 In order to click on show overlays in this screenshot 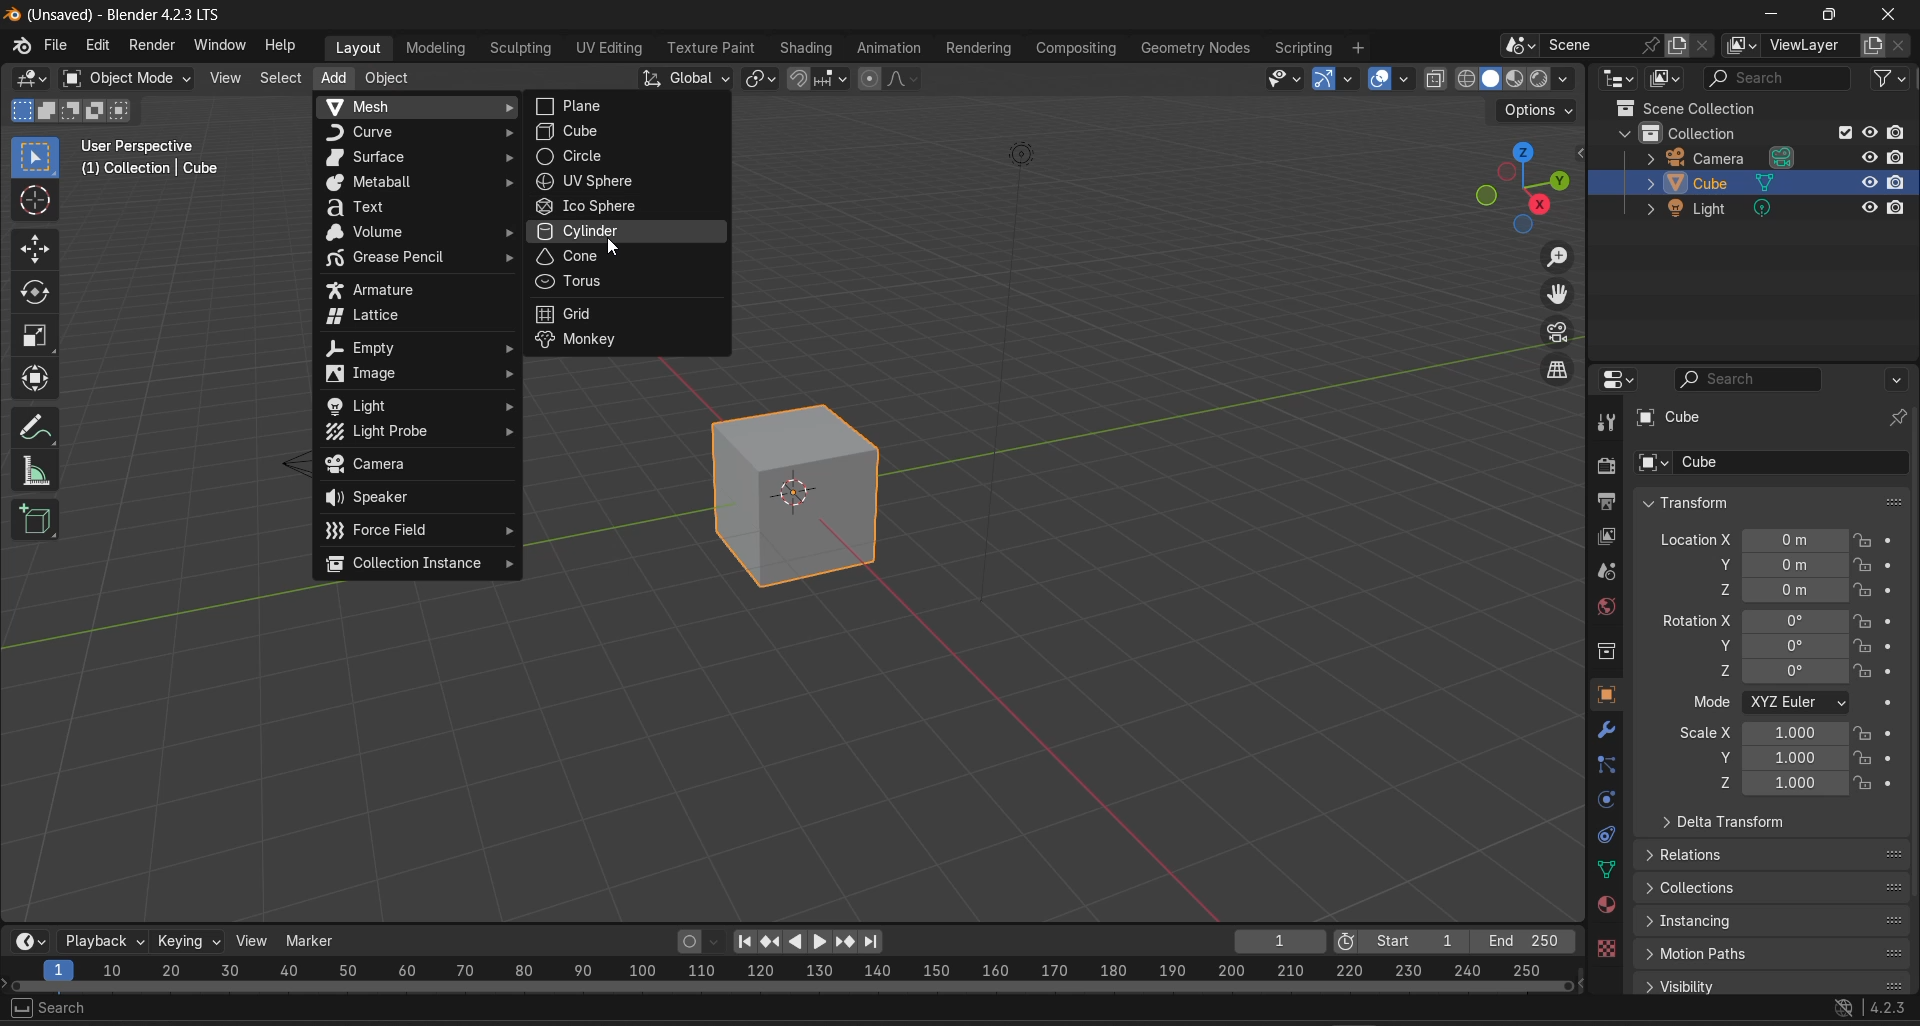, I will do `click(1381, 77)`.